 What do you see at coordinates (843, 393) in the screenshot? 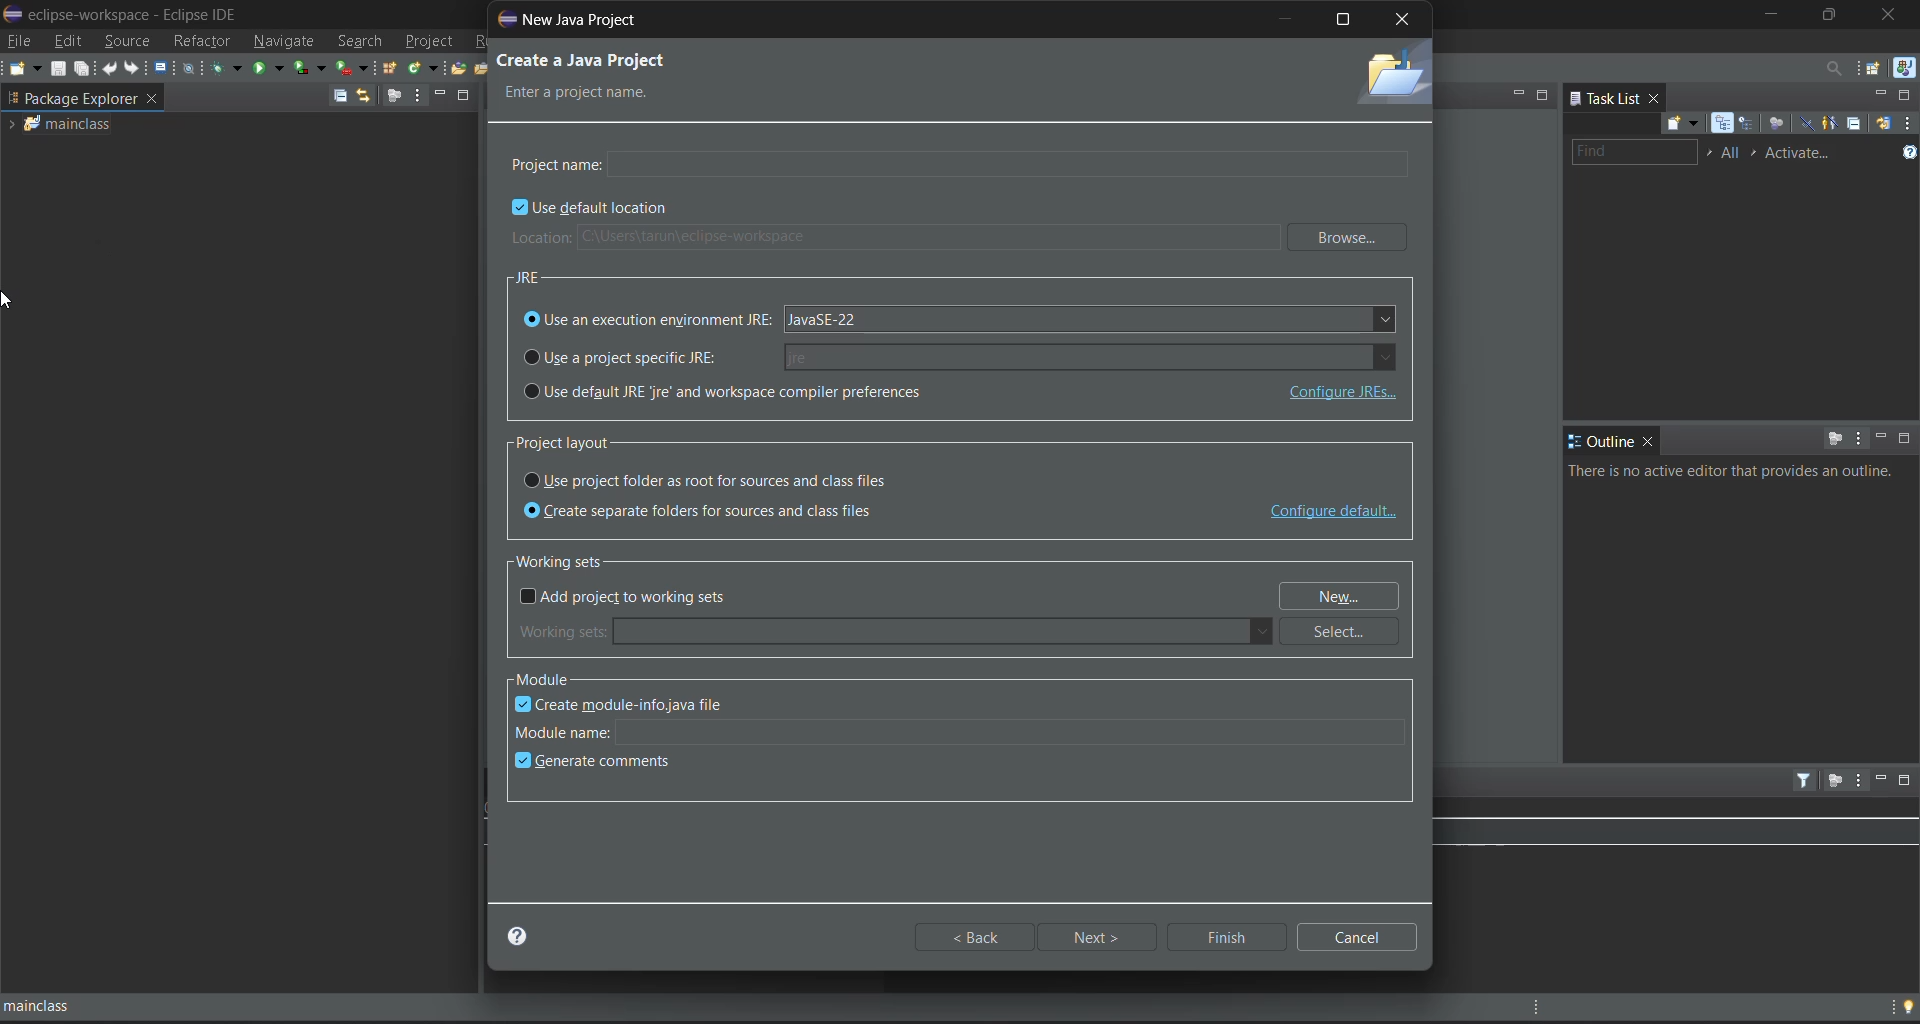
I see `use default jre and workspace compiler preferences` at bounding box center [843, 393].